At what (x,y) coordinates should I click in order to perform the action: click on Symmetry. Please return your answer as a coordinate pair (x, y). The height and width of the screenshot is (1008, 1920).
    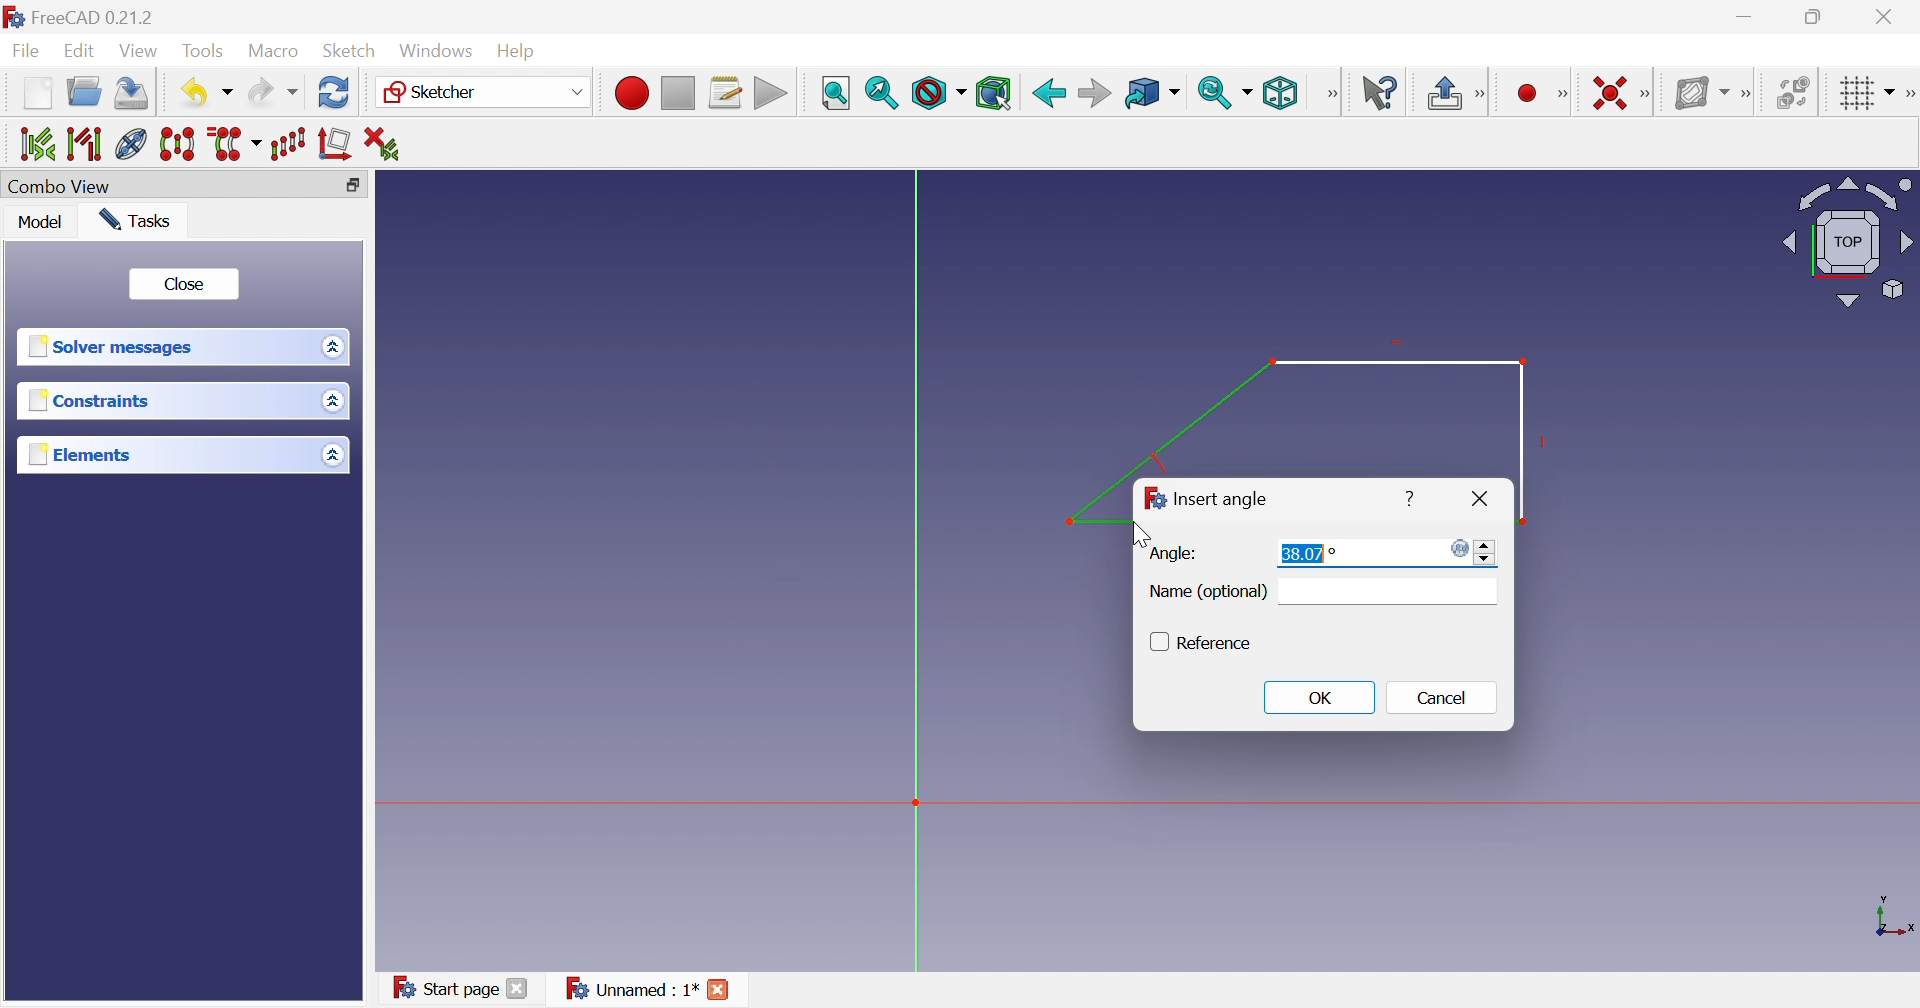
    Looking at the image, I should click on (178, 145).